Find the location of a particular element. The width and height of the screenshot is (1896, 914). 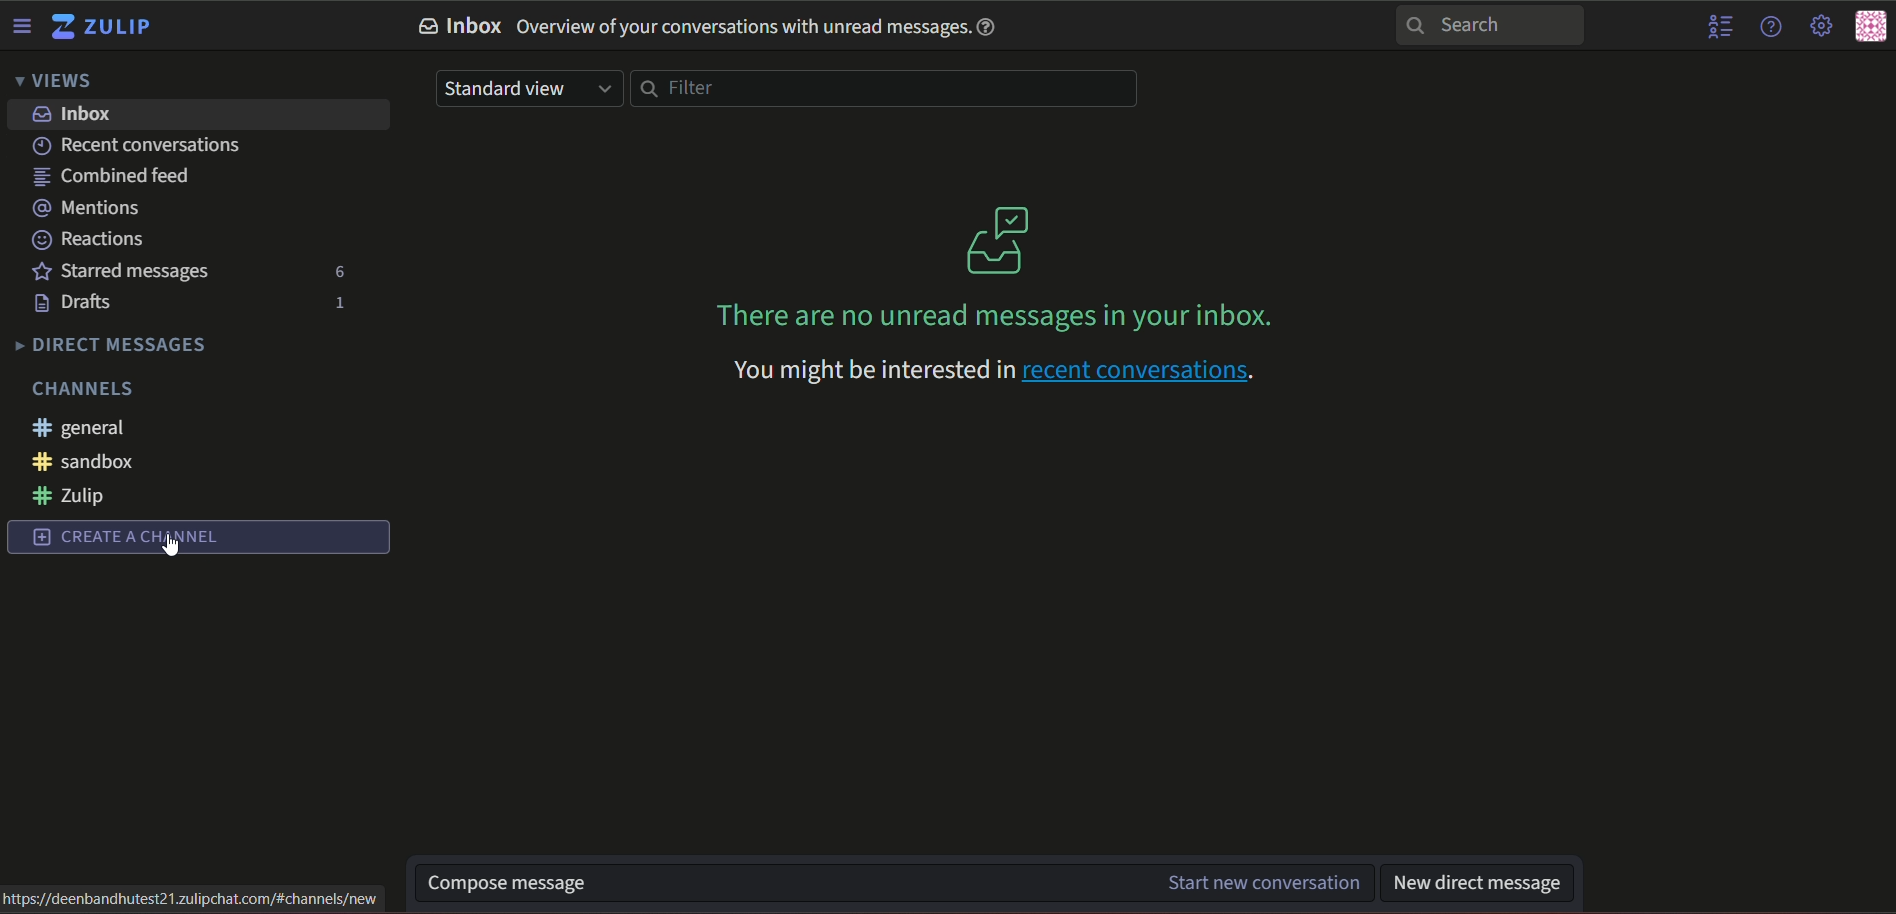

compose message is located at coordinates (896, 883).